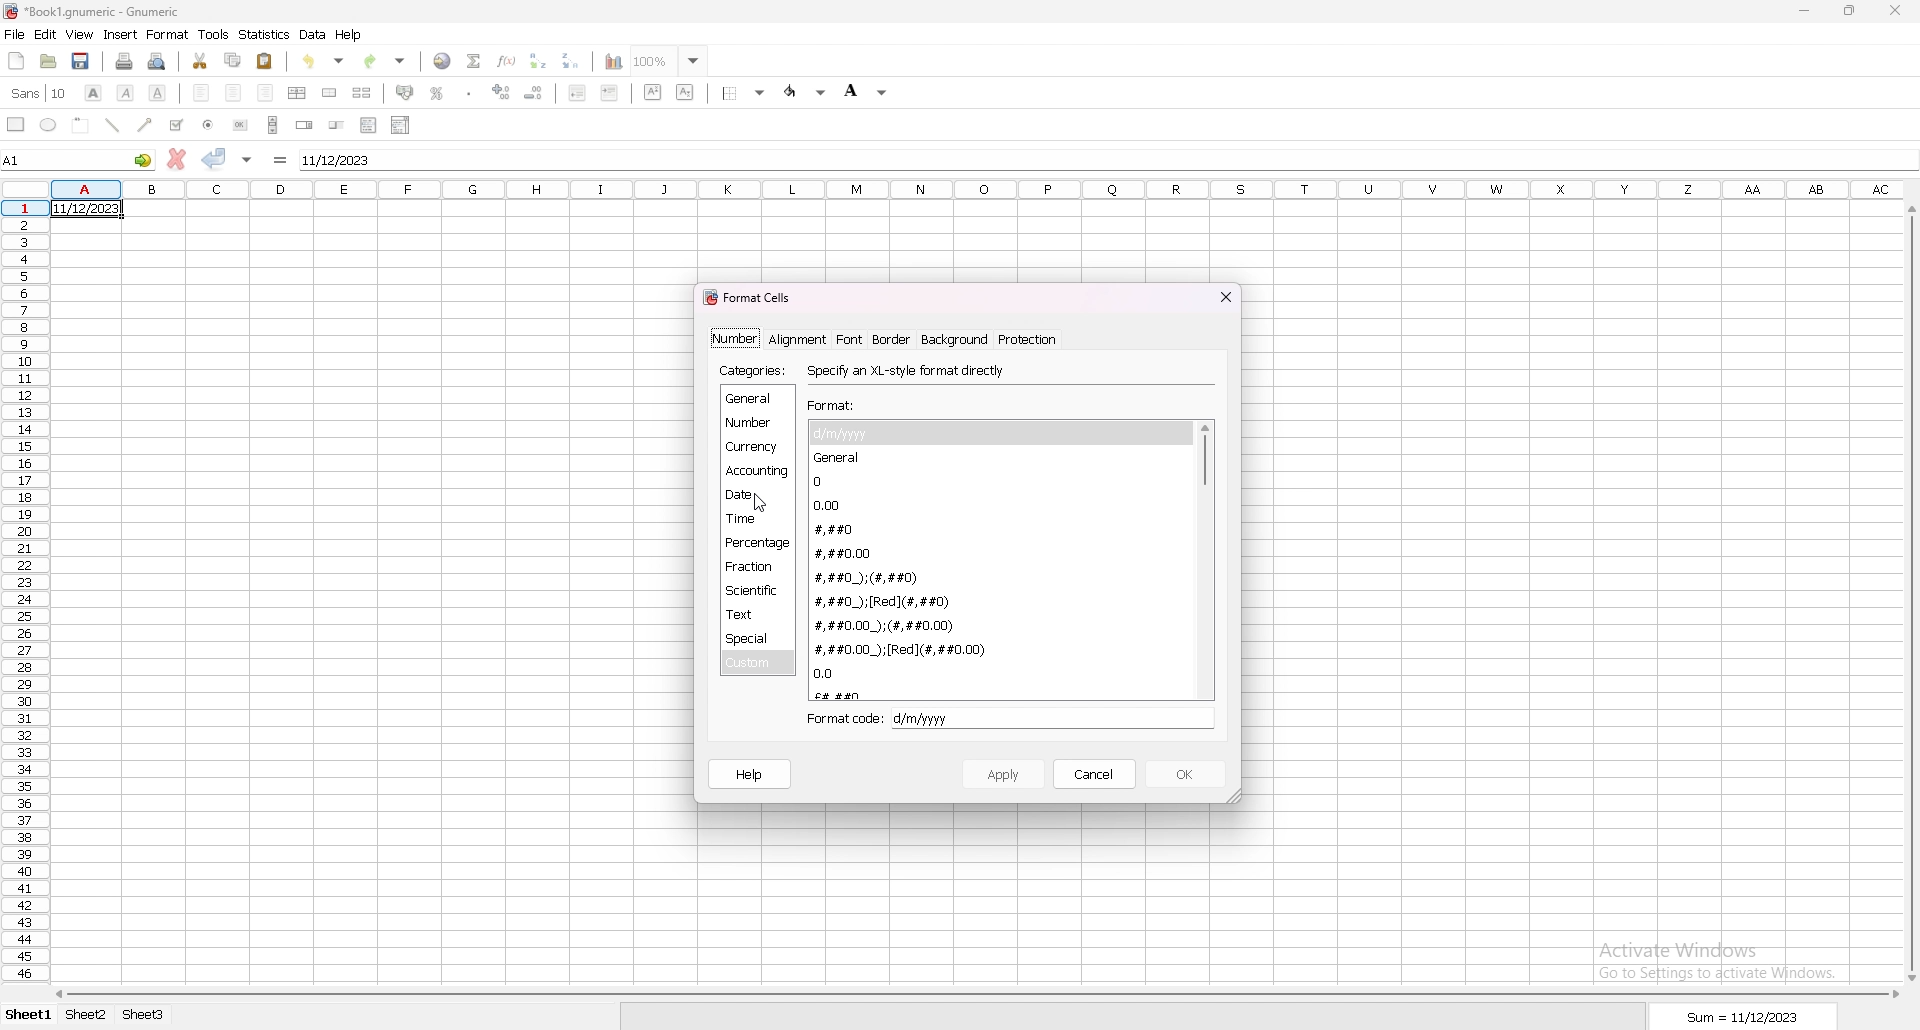  I want to click on percentage, so click(758, 543).